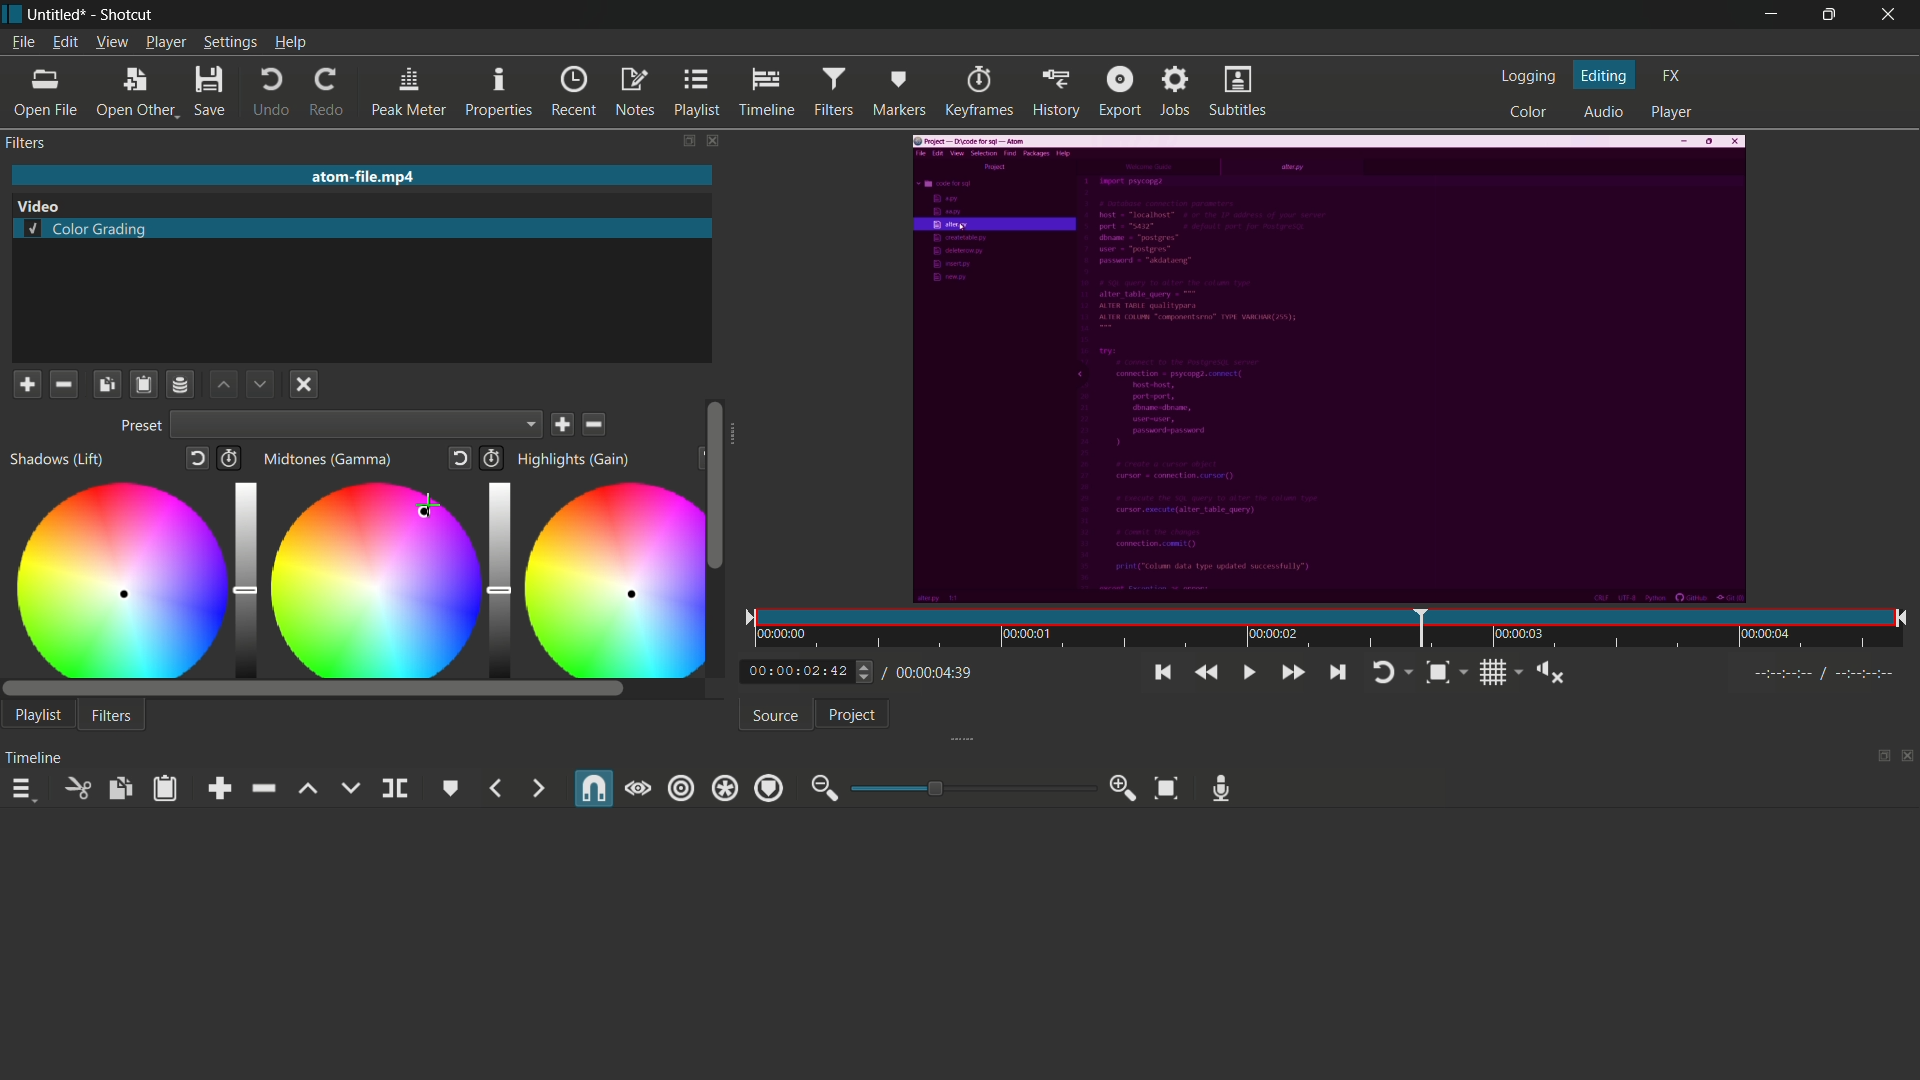 Image resolution: width=1920 pixels, height=1080 pixels. I want to click on maximize, so click(1827, 15).